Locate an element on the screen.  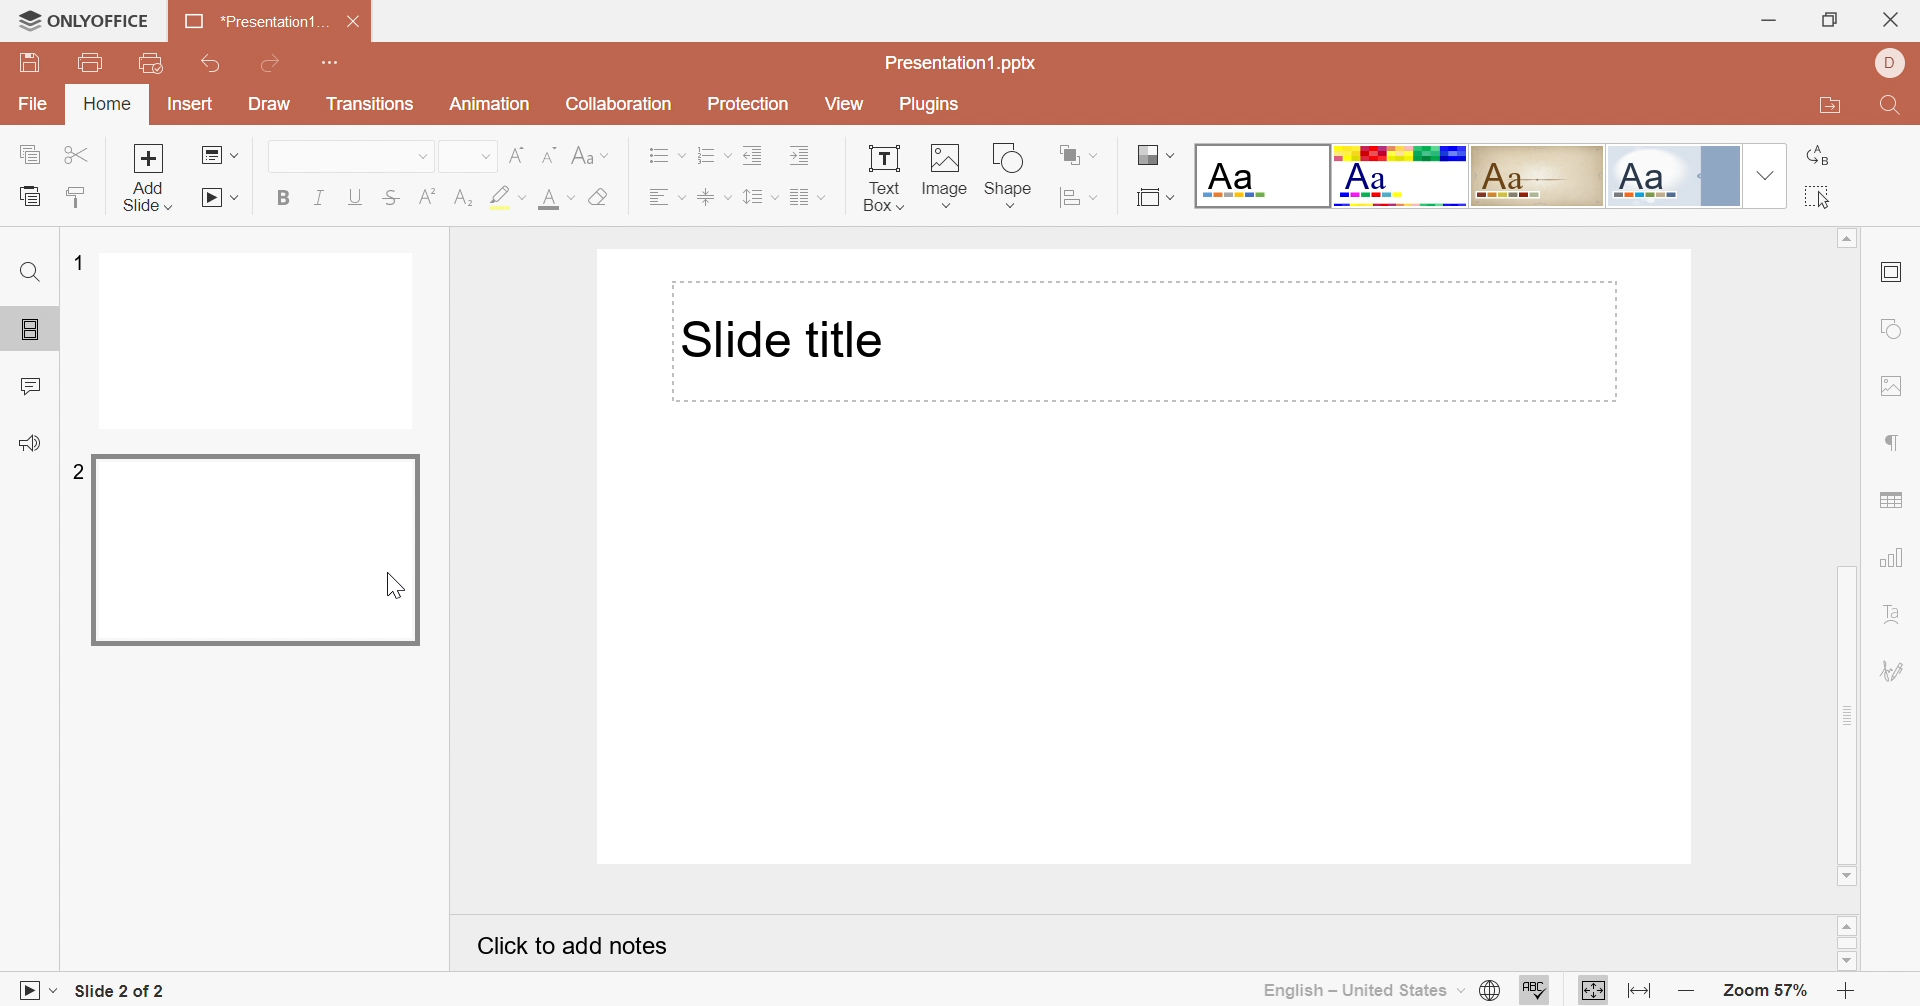
Superscript is located at coordinates (426, 197).